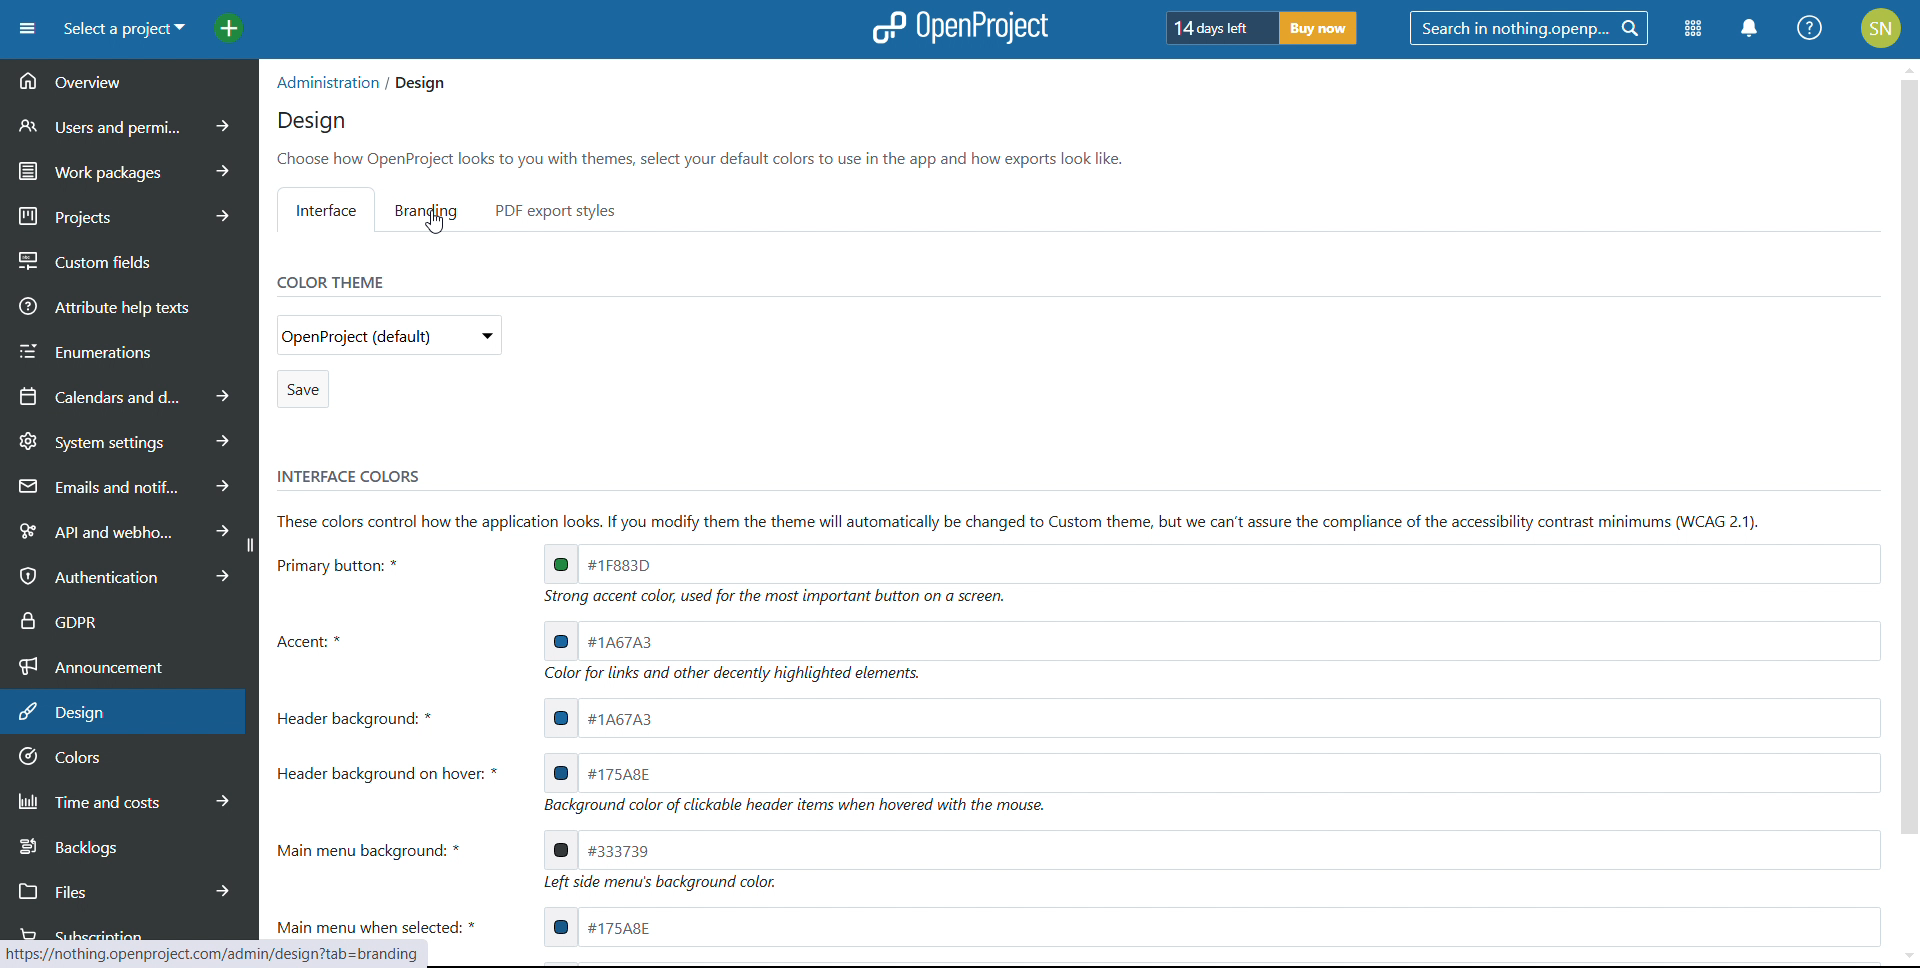 The width and height of the screenshot is (1920, 968). What do you see at coordinates (1211, 562) in the screenshot?
I see `primary button` at bounding box center [1211, 562].